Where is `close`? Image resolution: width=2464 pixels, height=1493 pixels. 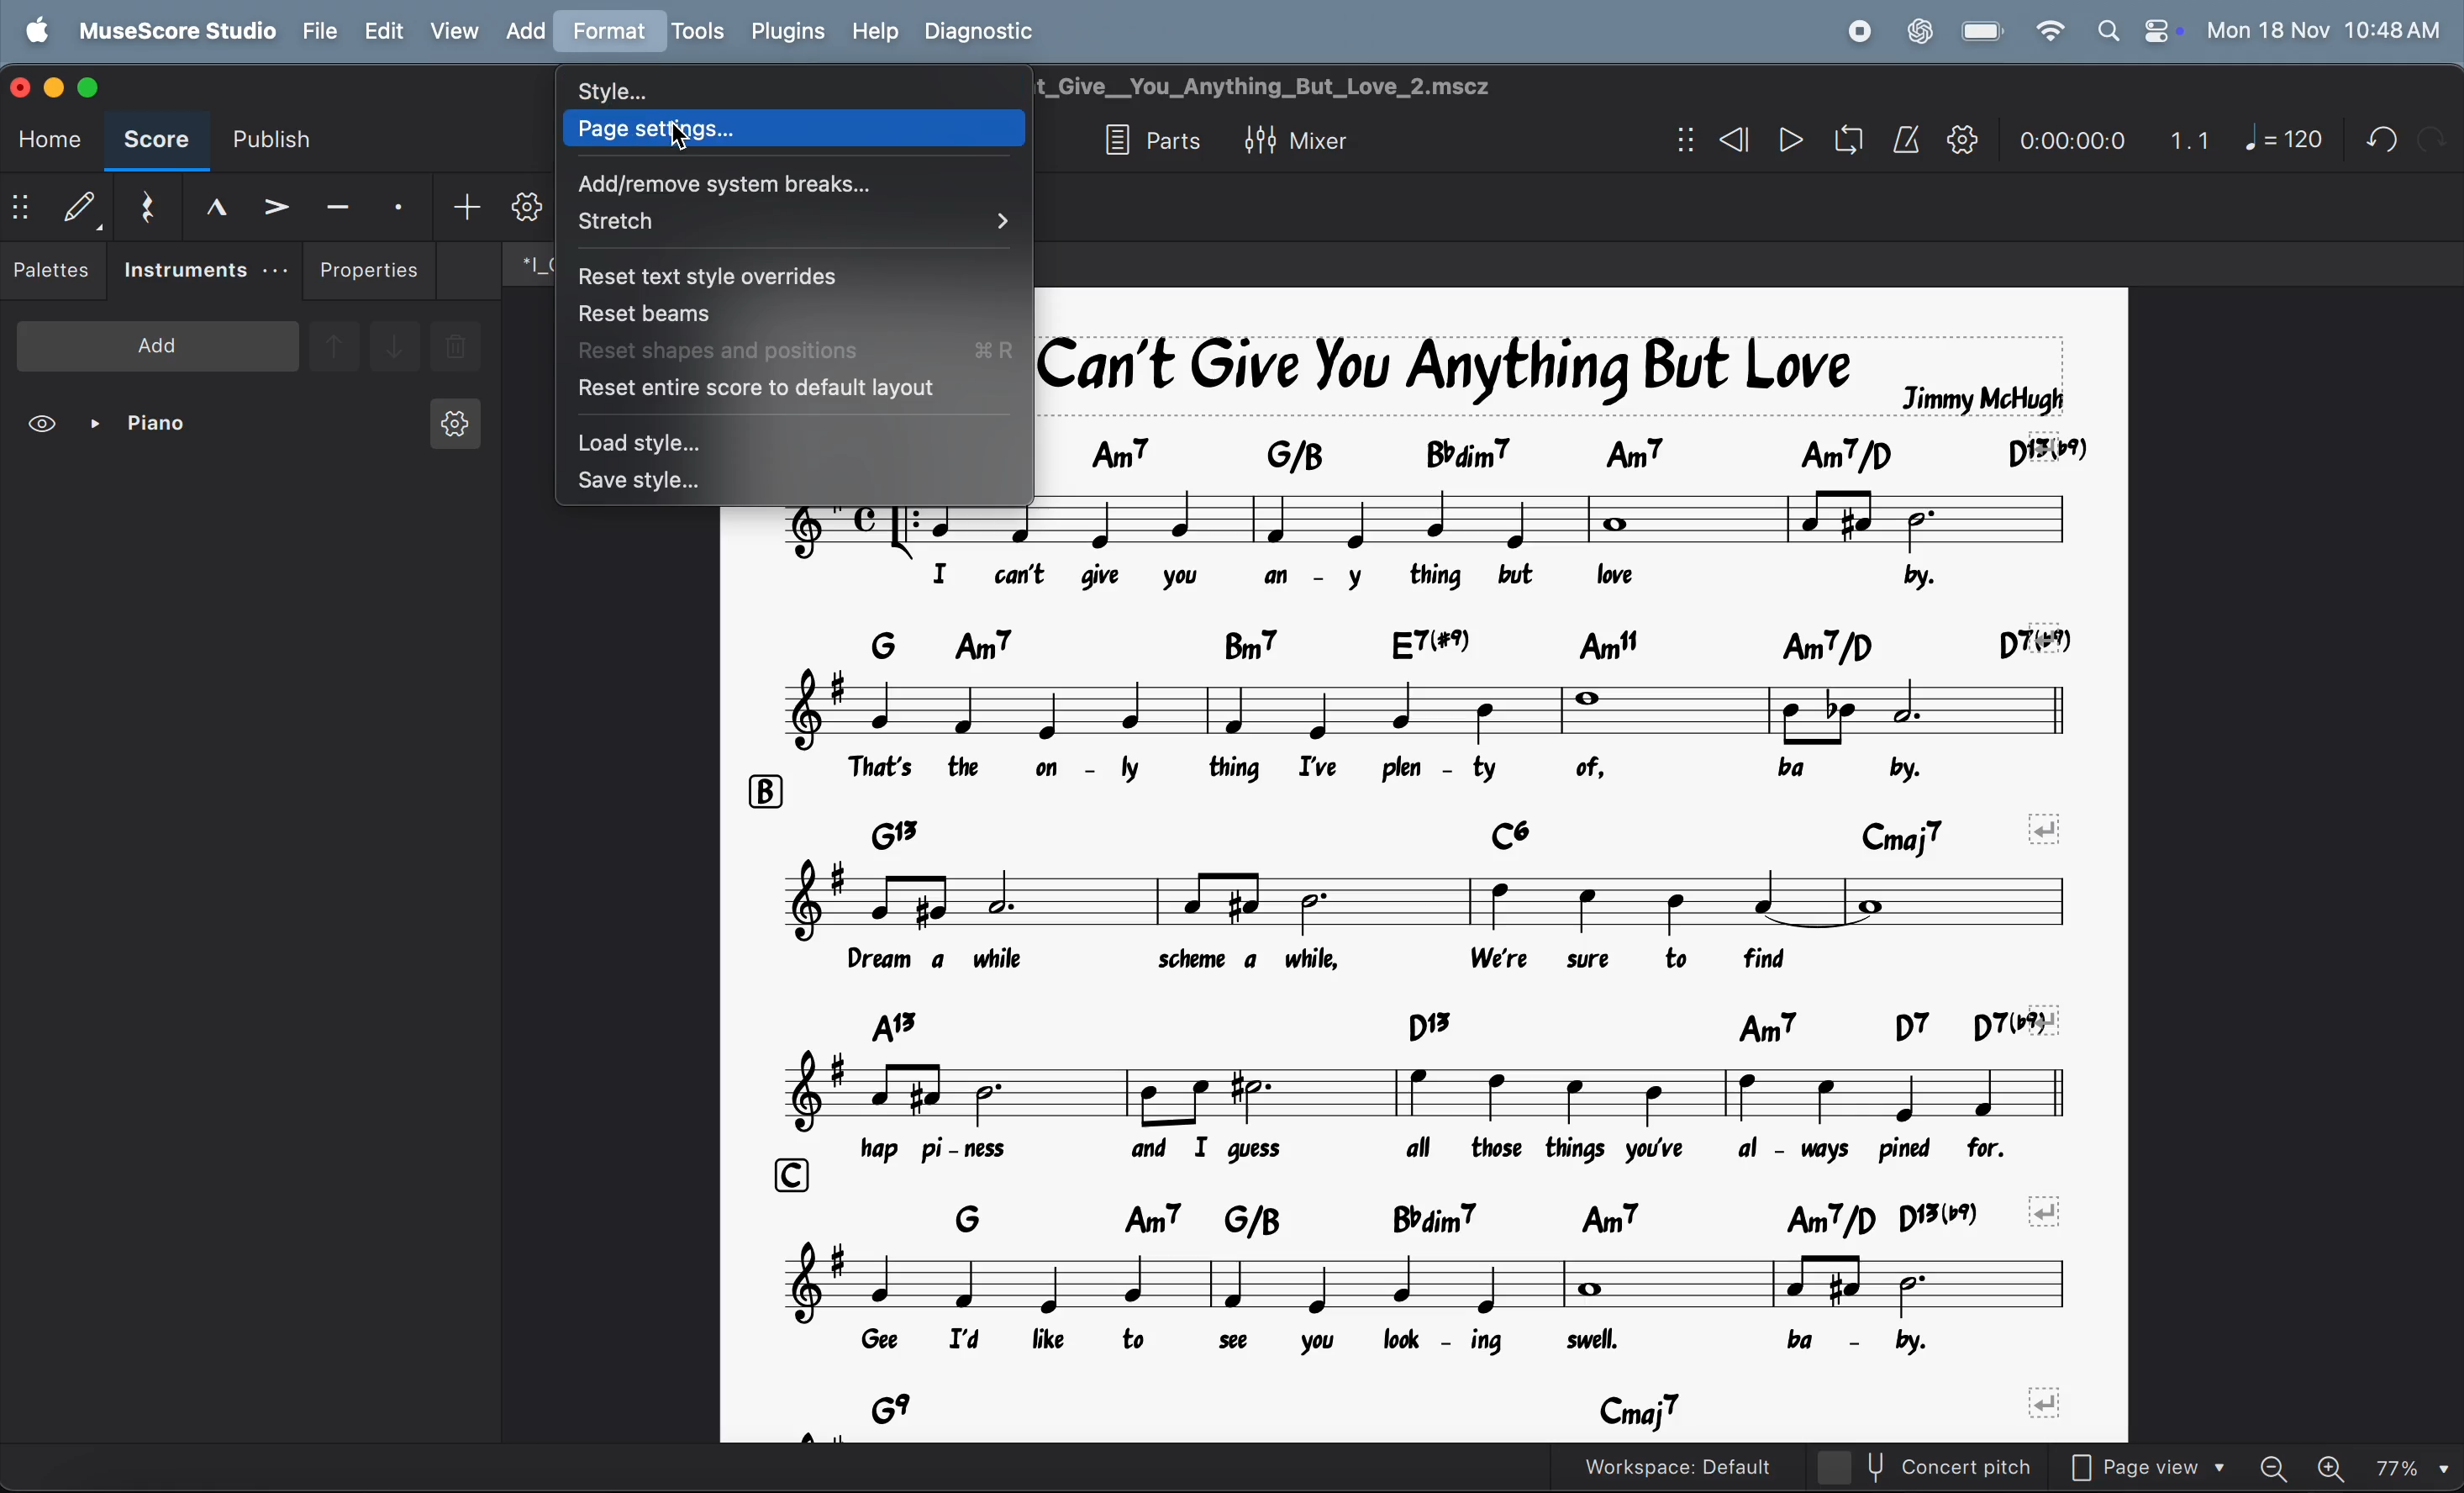 close is located at coordinates (24, 85).